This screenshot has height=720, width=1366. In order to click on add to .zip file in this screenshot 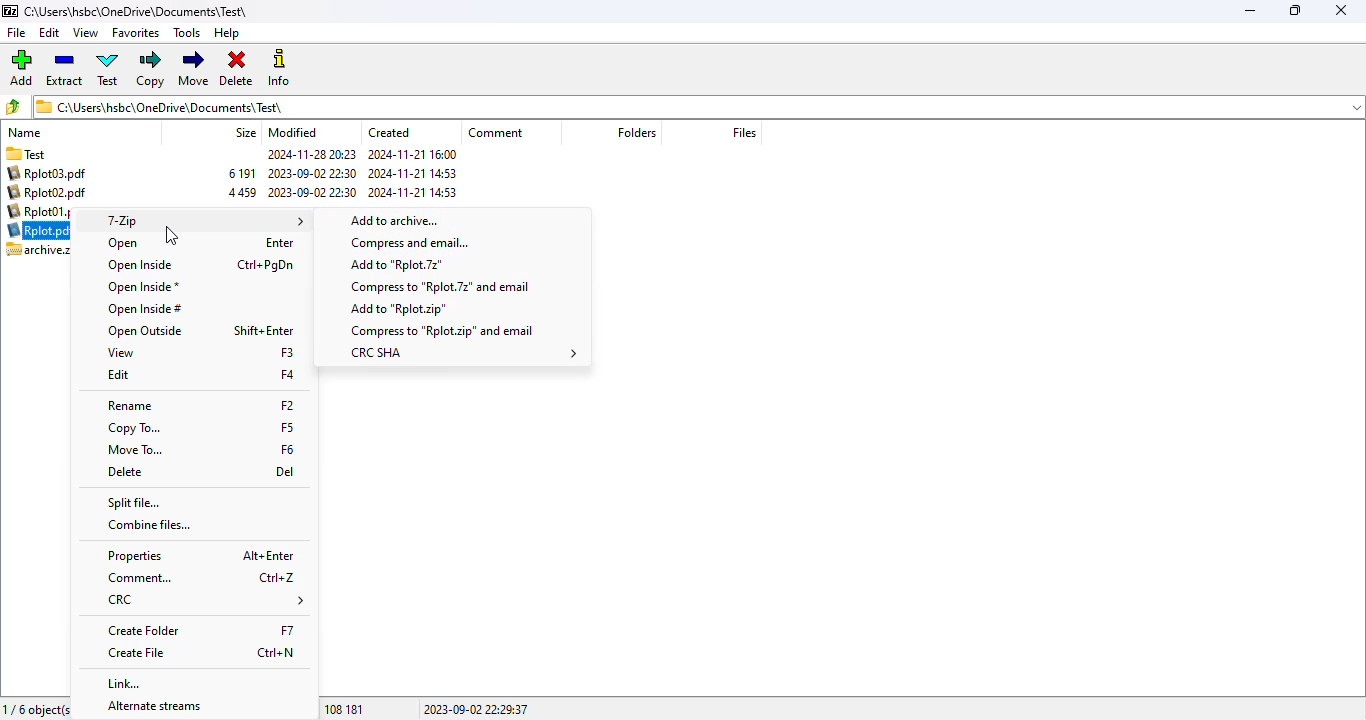, I will do `click(400, 310)`.